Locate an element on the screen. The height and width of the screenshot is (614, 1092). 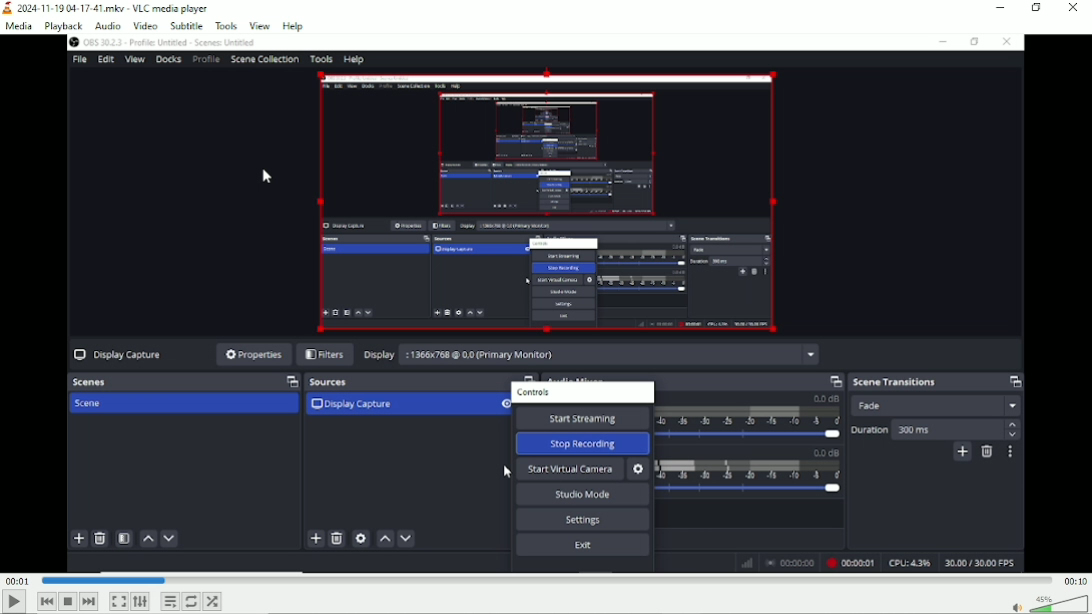
media is located at coordinates (21, 26).